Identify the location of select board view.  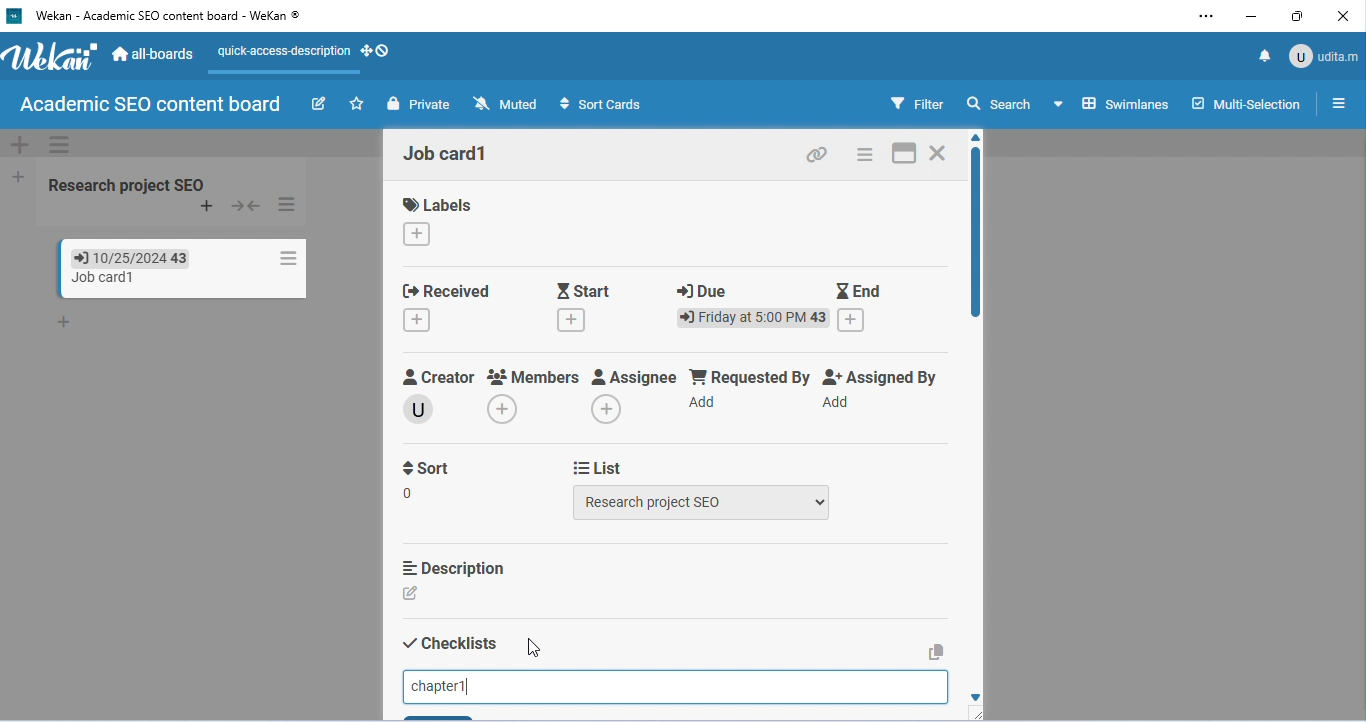
(1111, 103).